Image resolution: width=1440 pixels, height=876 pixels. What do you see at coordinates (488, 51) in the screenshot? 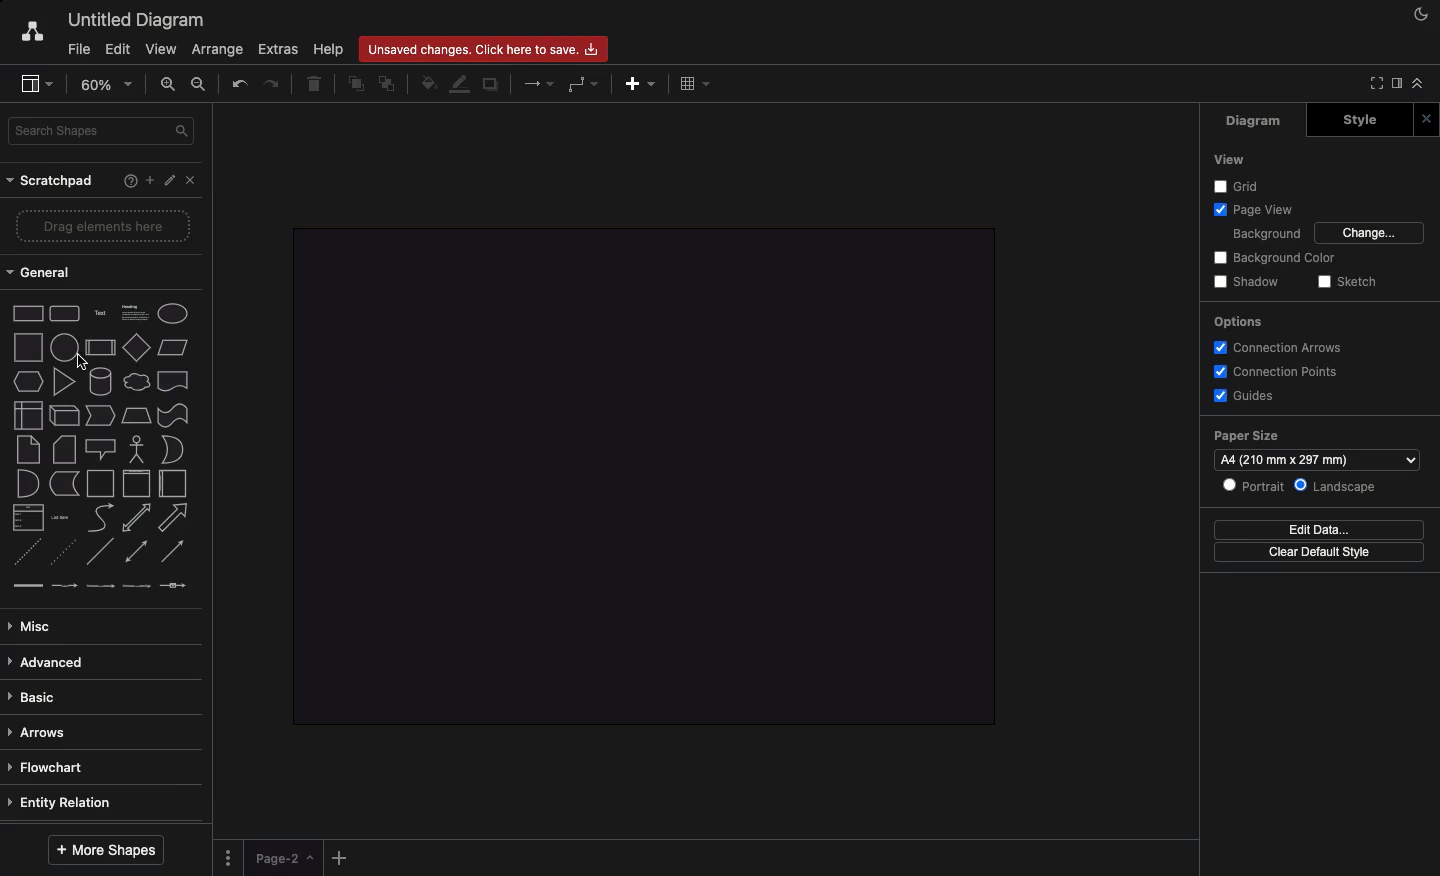
I see `Unsaved` at bounding box center [488, 51].